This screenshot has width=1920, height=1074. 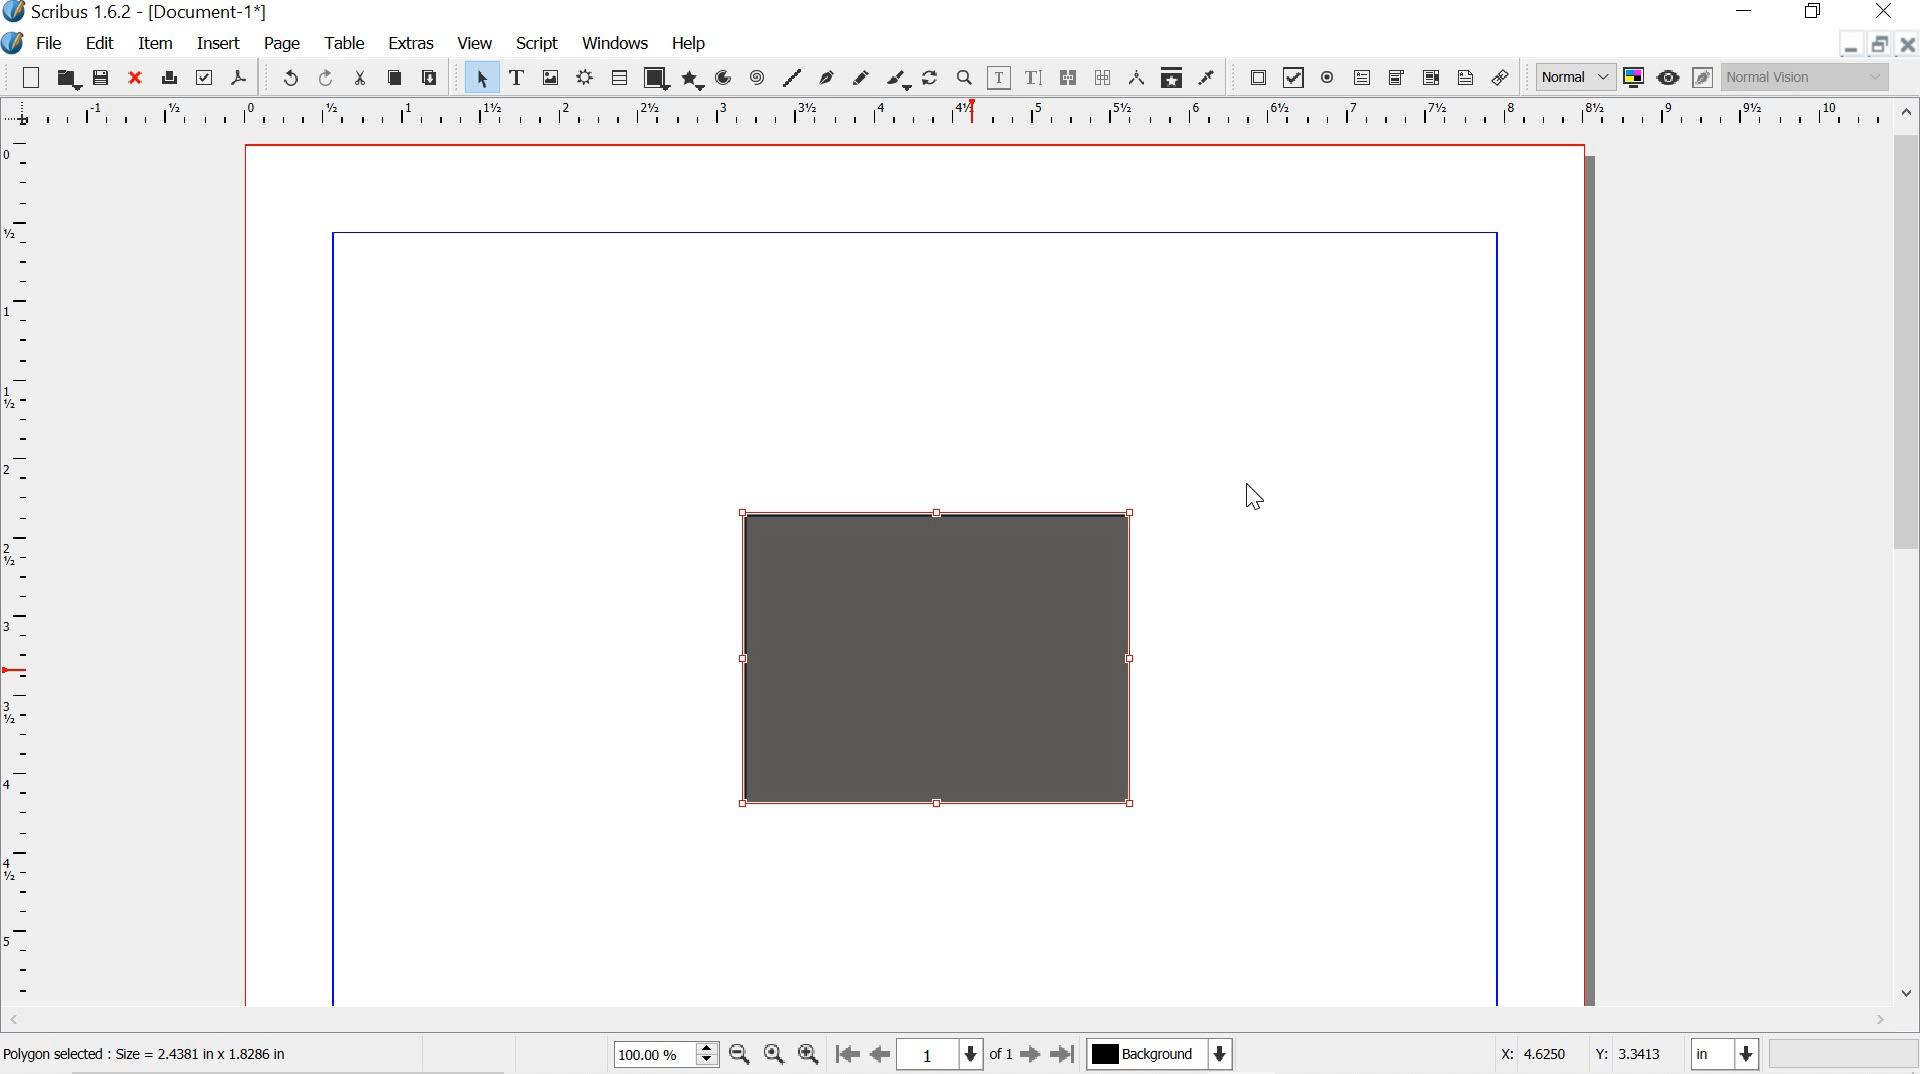 I want to click on item, so click(x=155, y=44).